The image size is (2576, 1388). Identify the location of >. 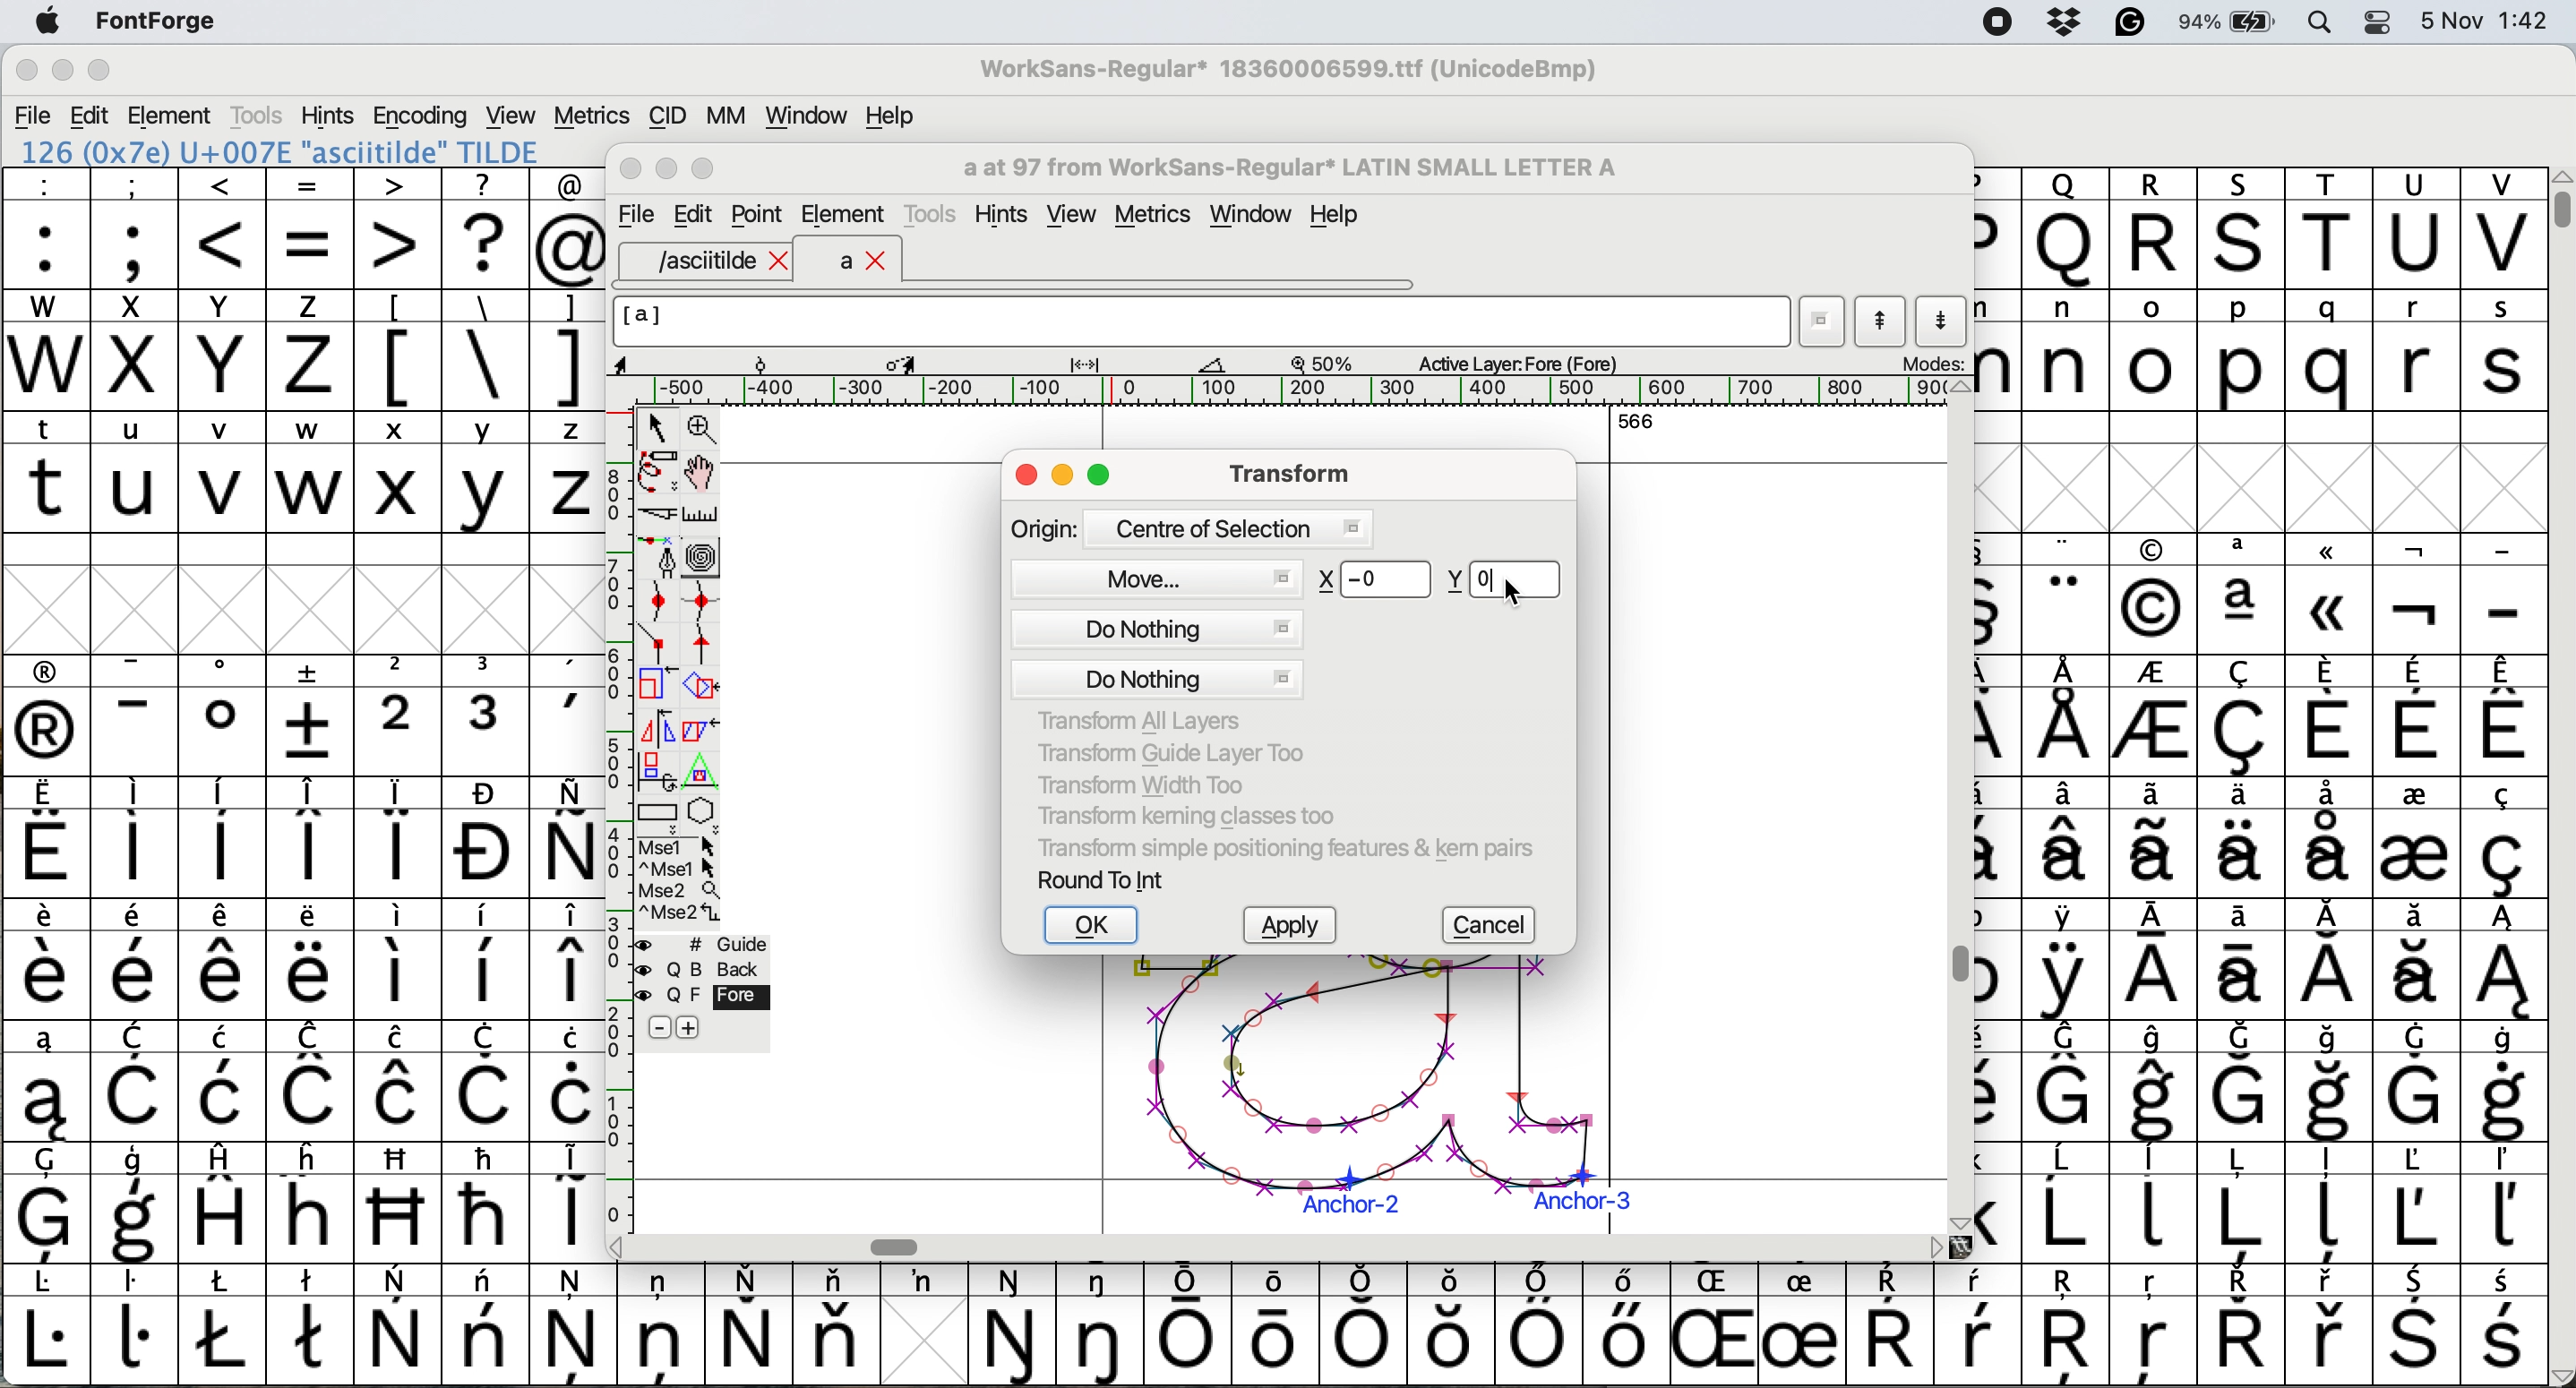
(399, 228).